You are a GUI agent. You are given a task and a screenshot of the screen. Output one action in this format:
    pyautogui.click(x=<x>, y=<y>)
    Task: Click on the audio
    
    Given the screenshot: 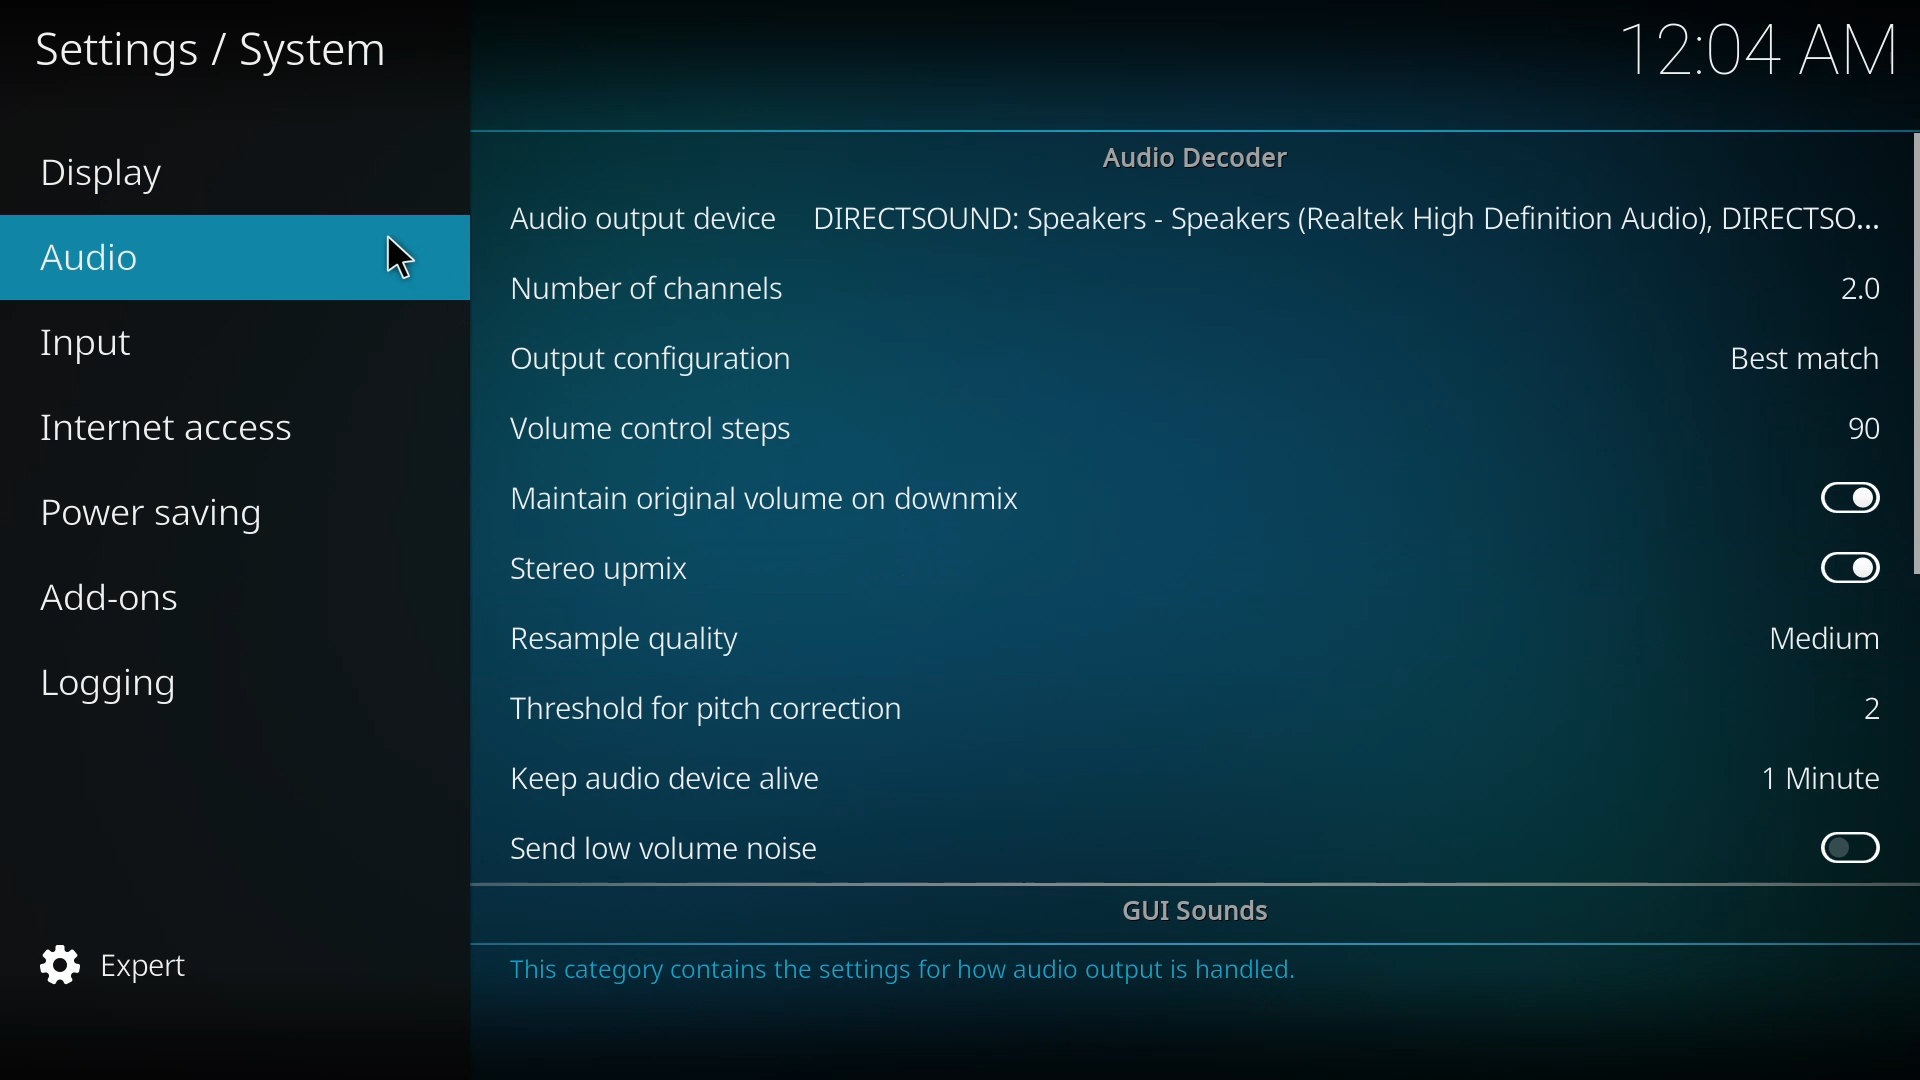 What is the action you would take?
    pyautogui.click(x=108, y=251)
    